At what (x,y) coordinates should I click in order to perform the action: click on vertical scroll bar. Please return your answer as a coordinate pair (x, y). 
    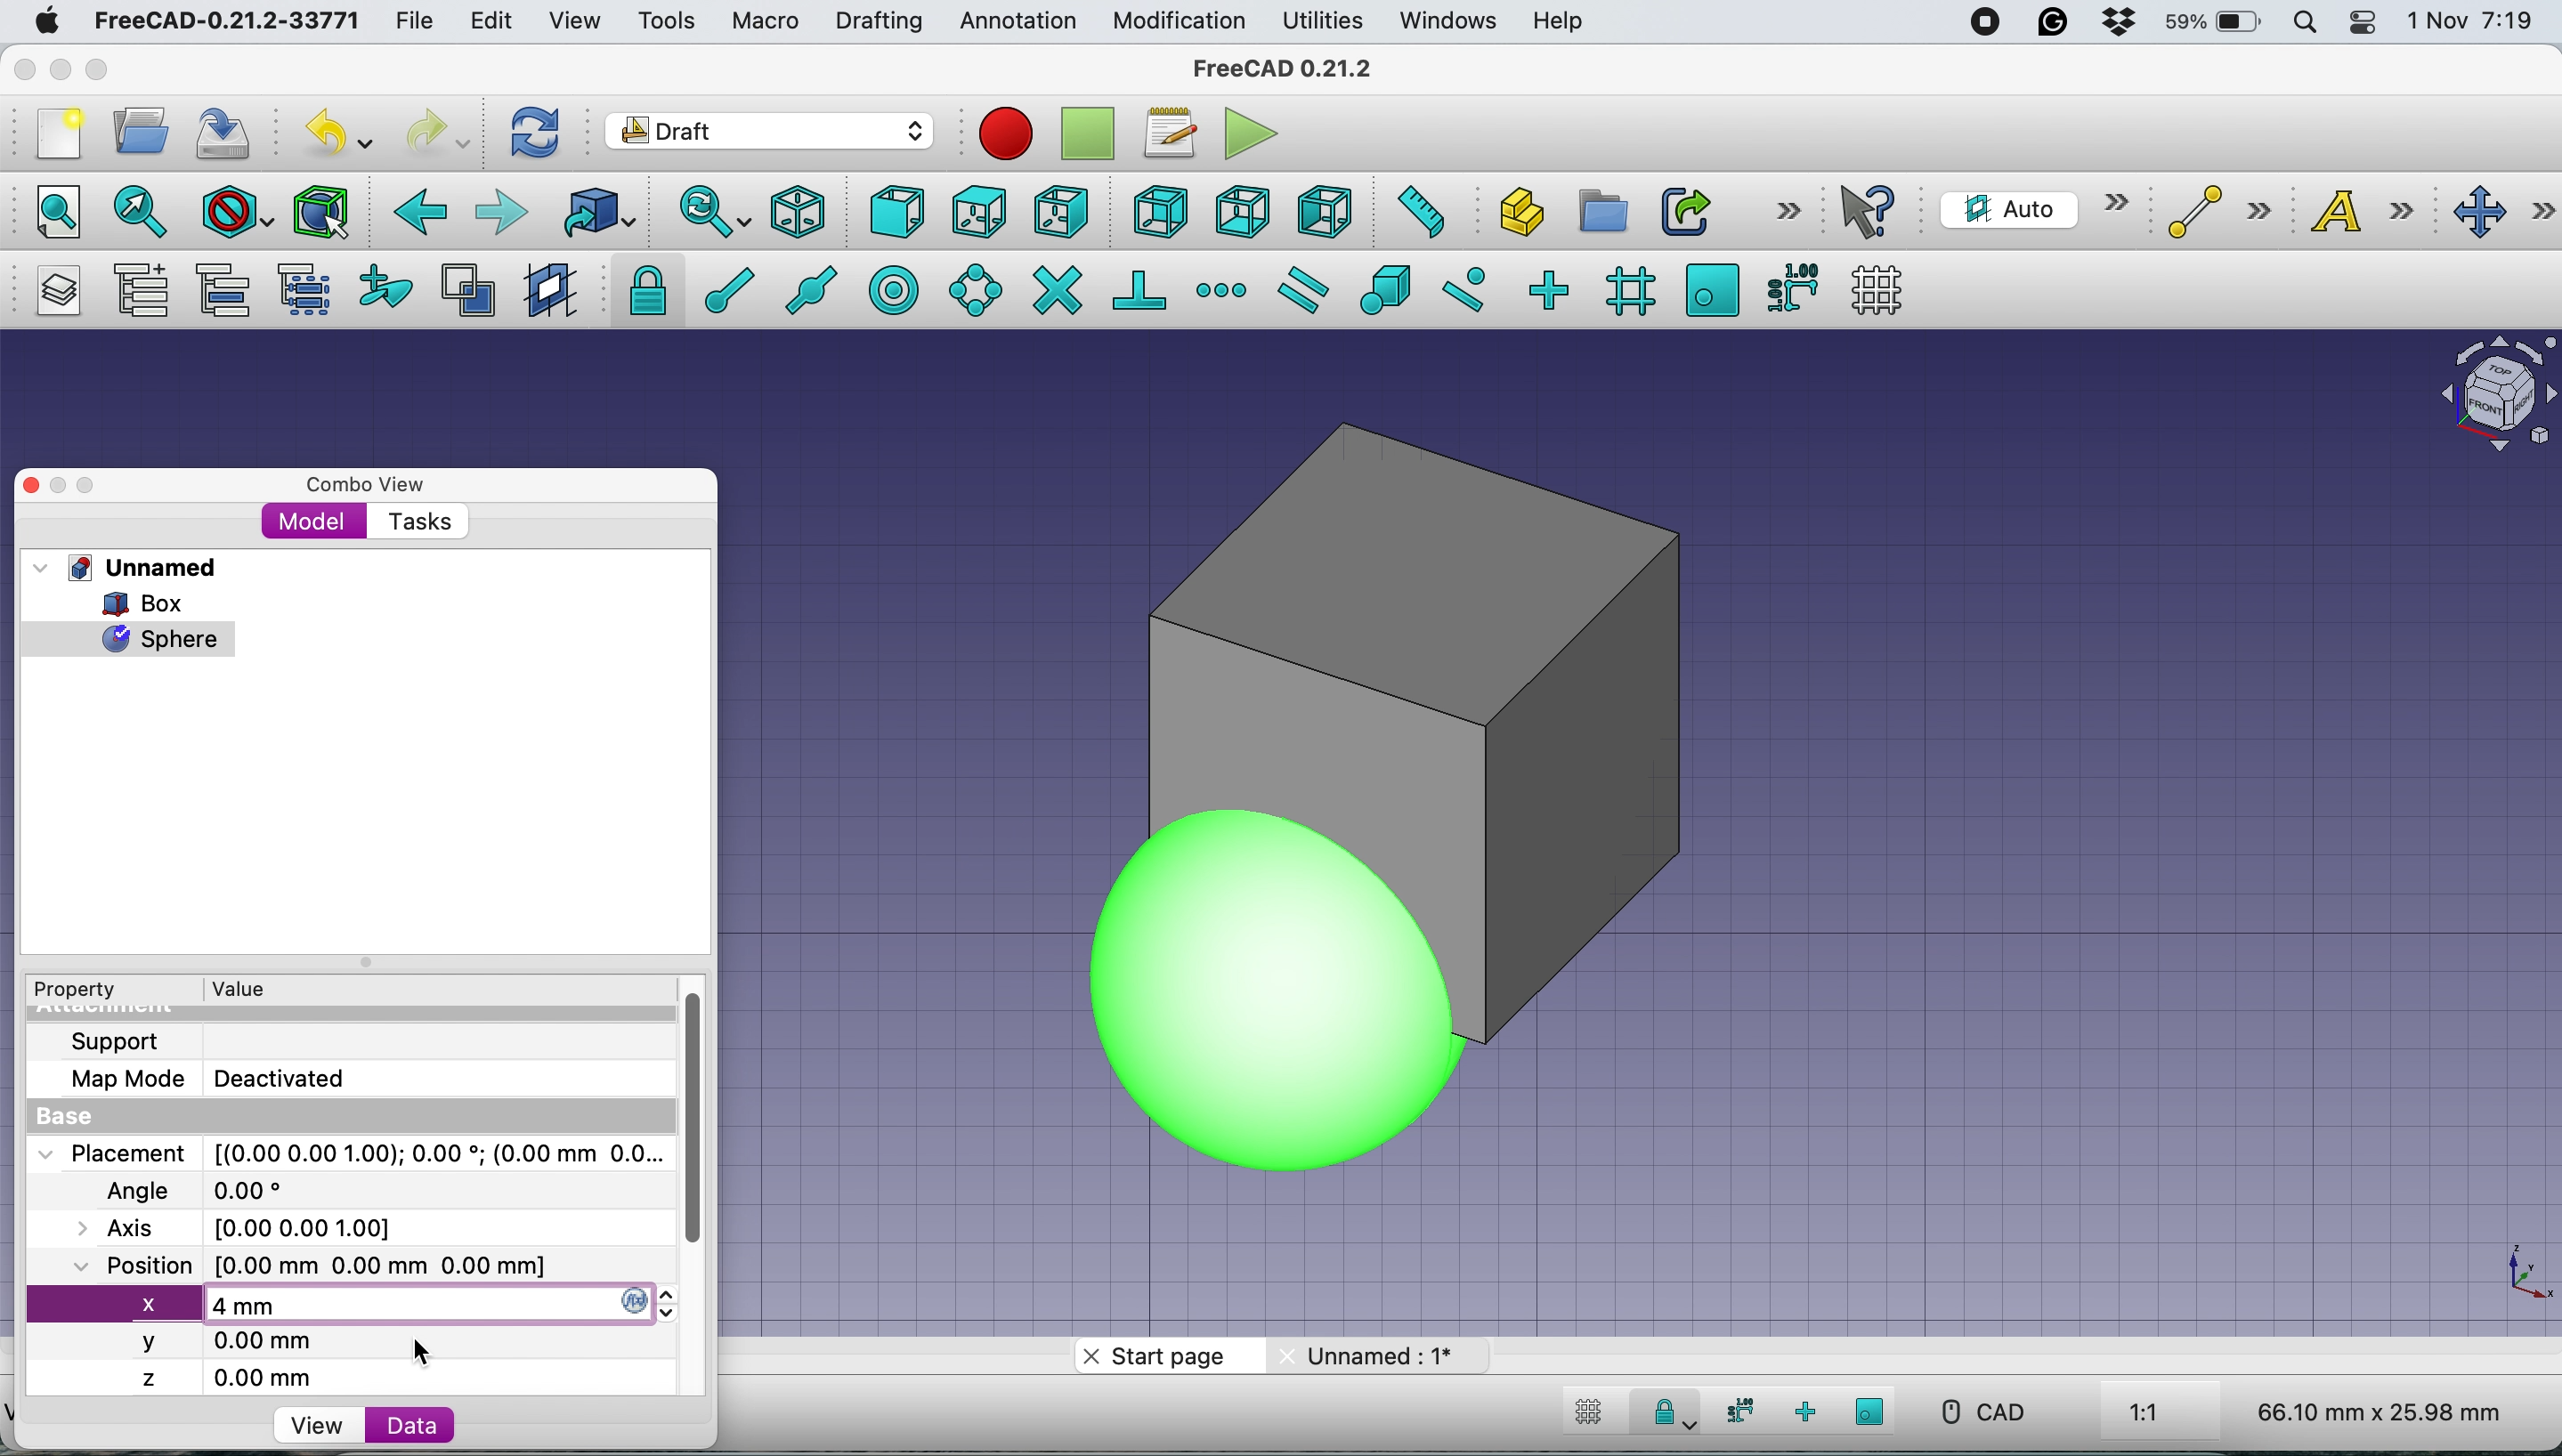
    Looking at the image, I should click on (710, 1121).